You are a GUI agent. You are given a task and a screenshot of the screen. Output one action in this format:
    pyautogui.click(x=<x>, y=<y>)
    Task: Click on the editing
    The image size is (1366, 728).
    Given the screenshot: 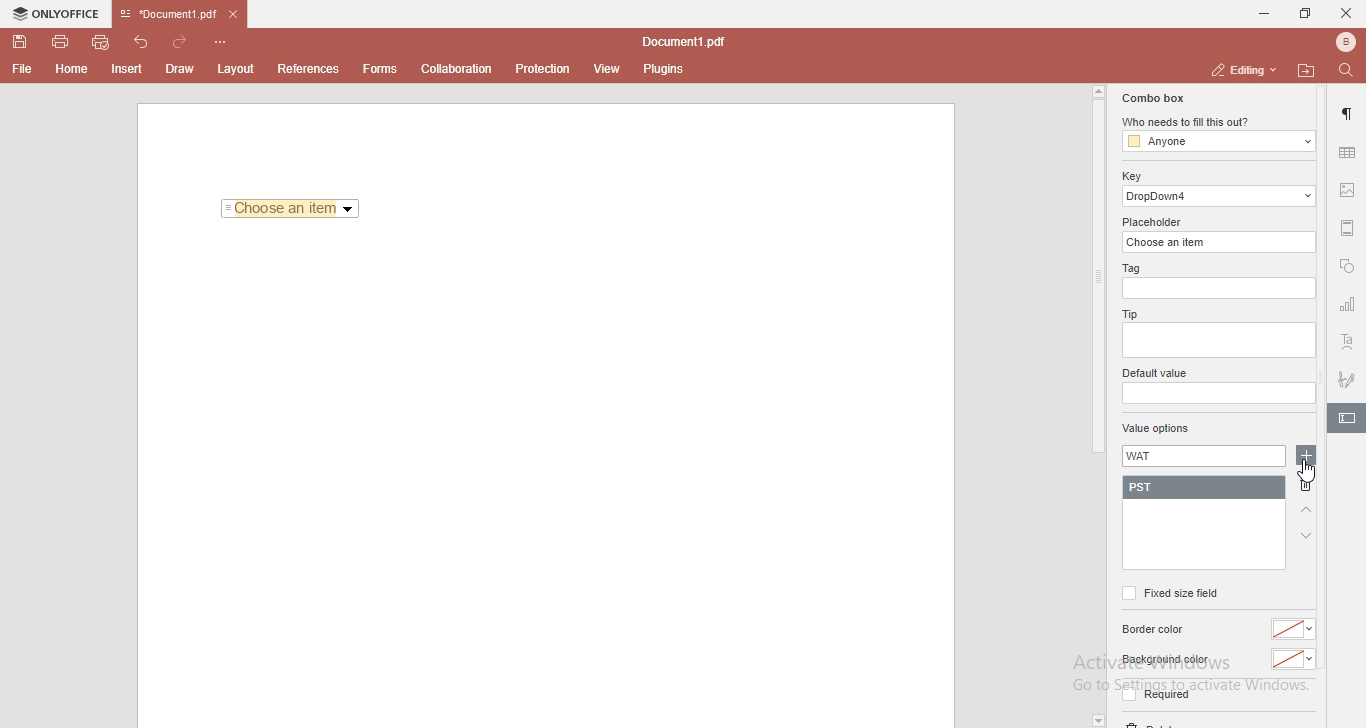 What is the action you would take?
    pyautogui.click(x=1241, y=69)
    